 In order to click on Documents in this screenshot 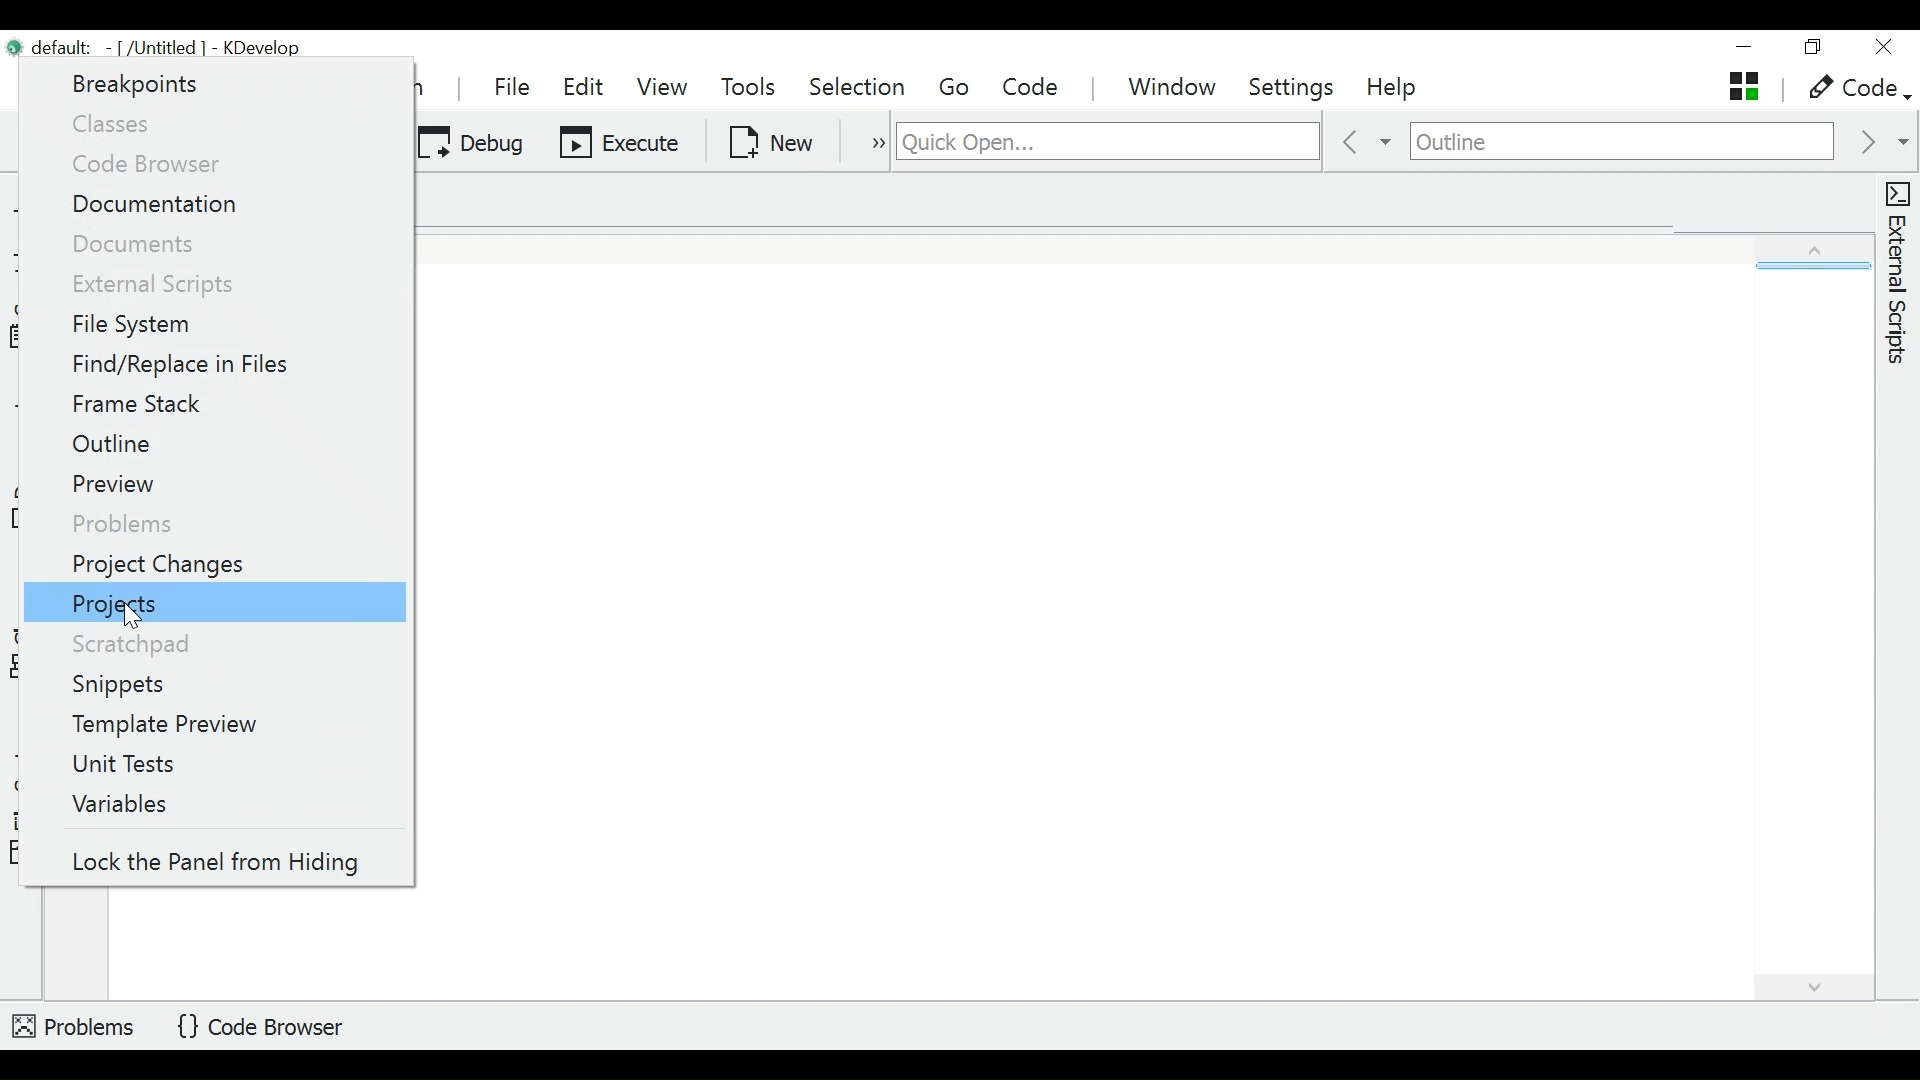, I will do `click(134, 244)`.